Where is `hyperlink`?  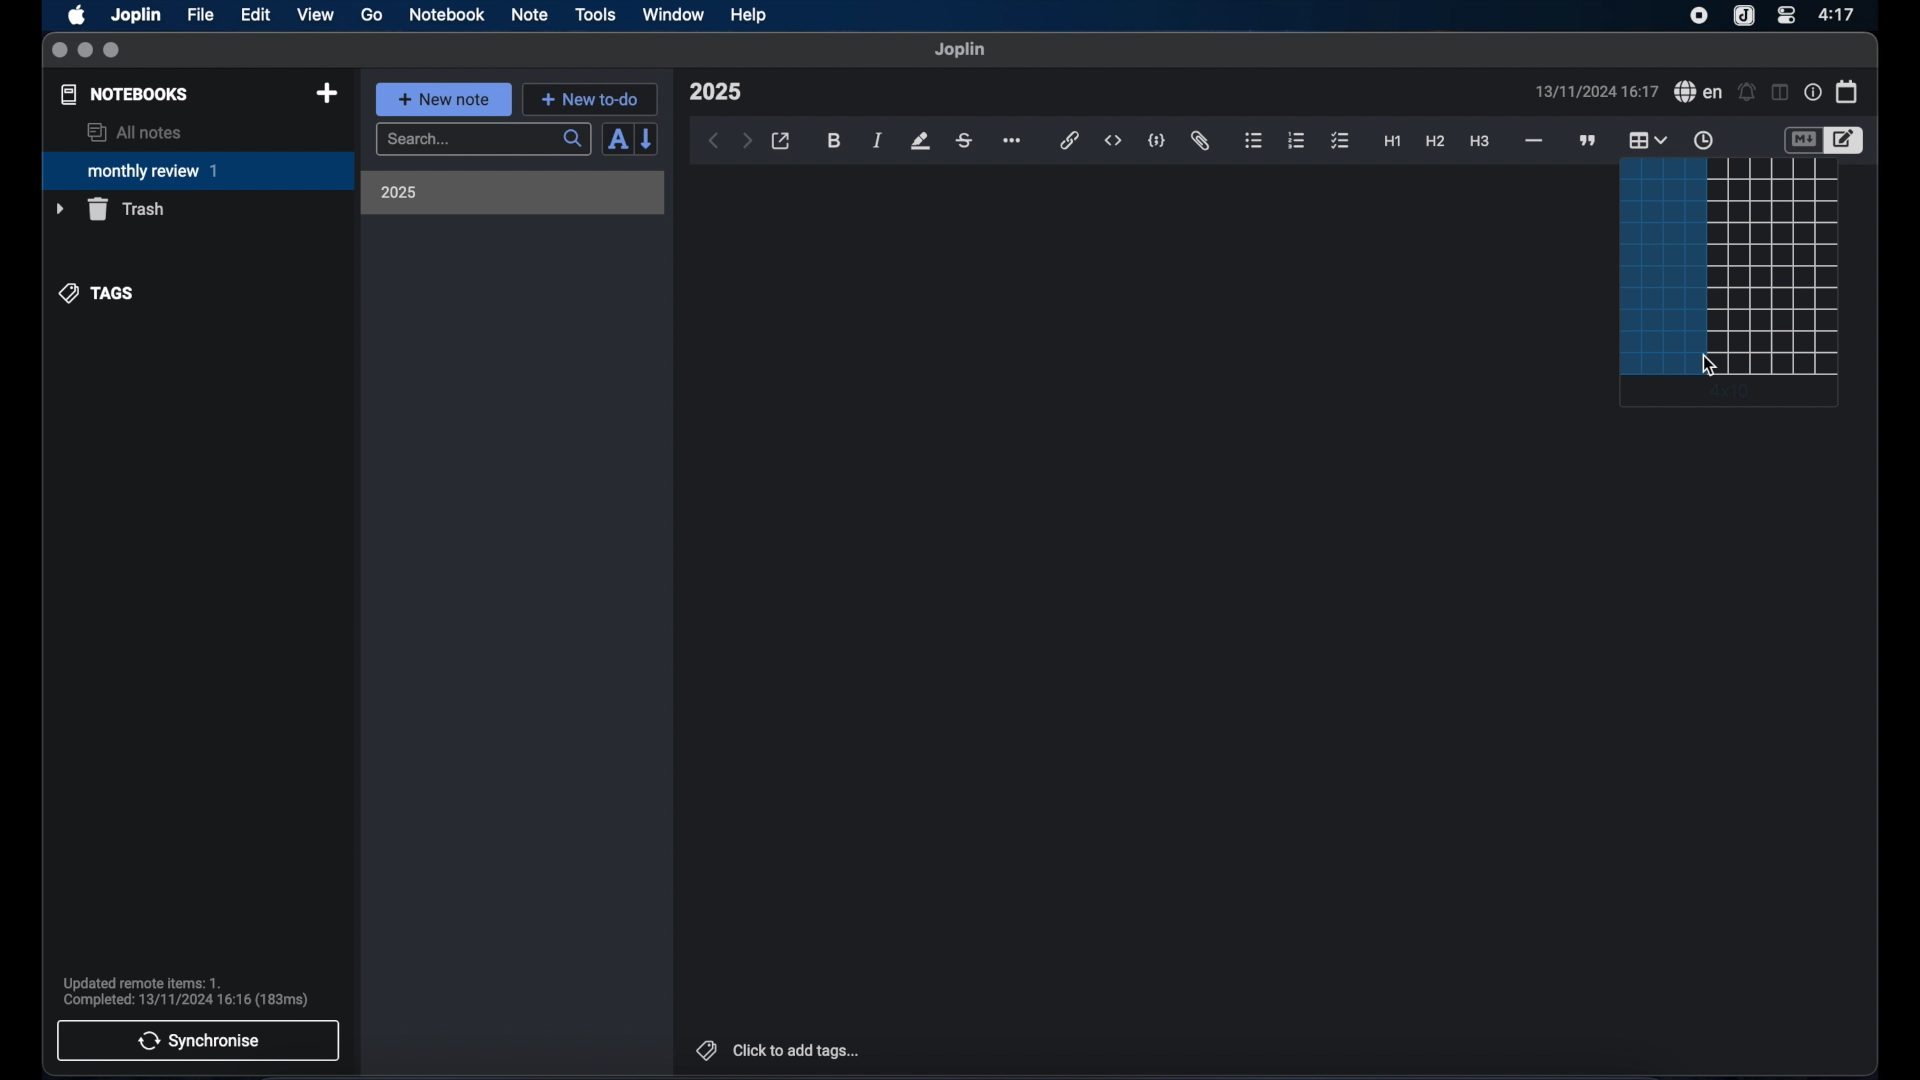
hyperlink is located at coordinates (1070, 140).